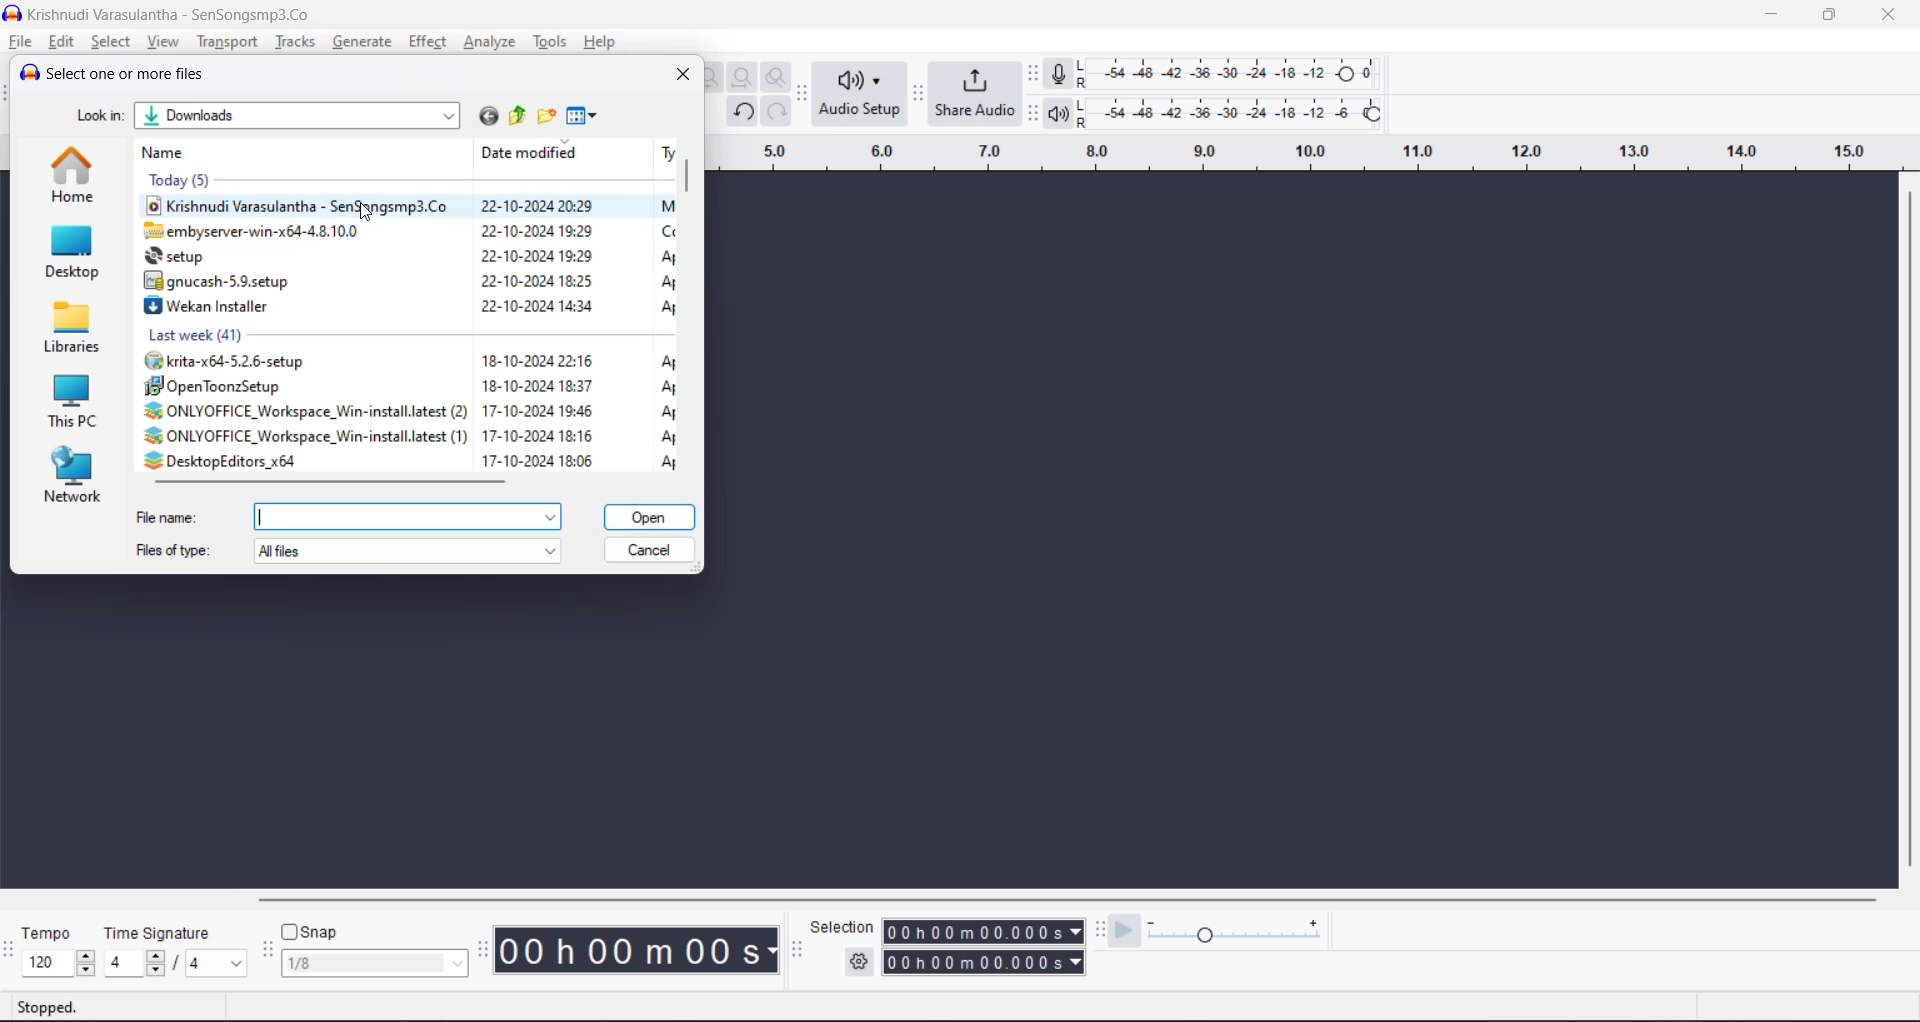  What do you see at coordinates (62, 42) in the screenshot?
I see `edit` at bounding box center [62, 42].